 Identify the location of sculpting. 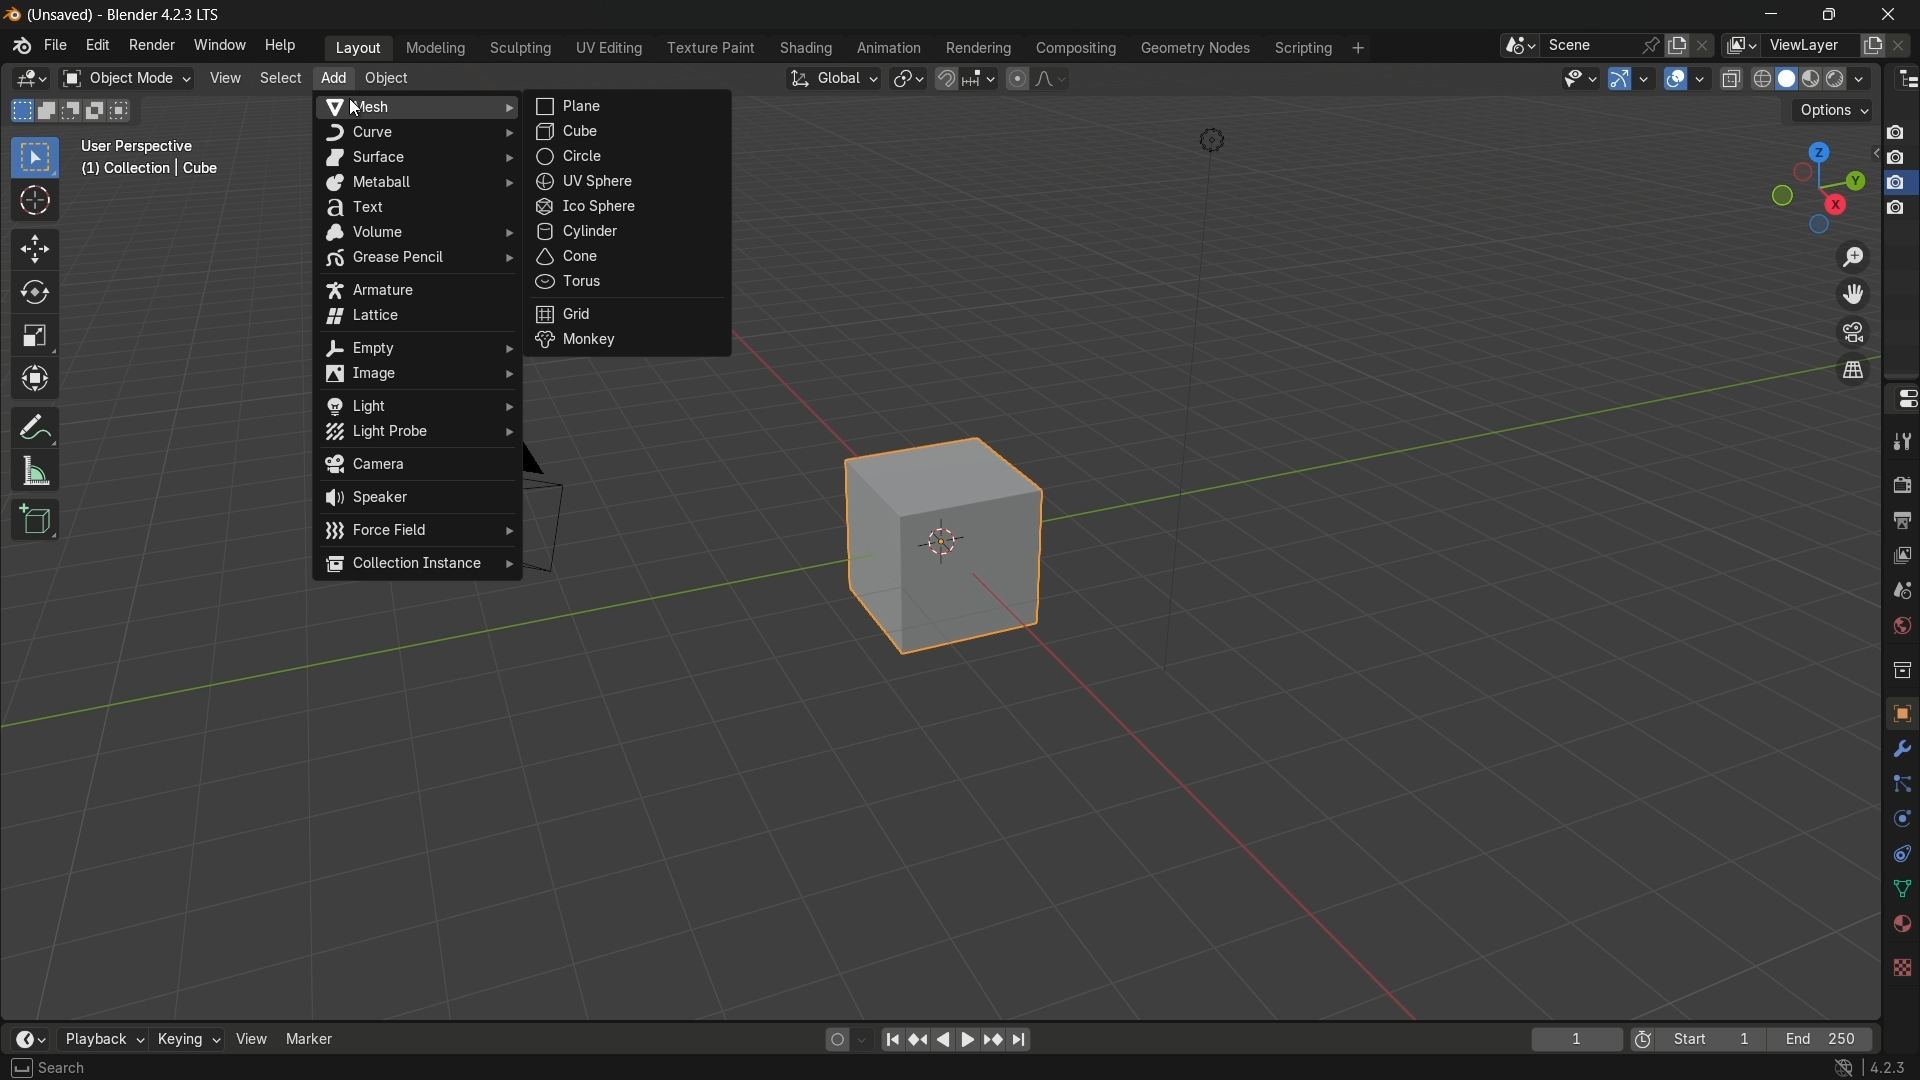
(522, 47).